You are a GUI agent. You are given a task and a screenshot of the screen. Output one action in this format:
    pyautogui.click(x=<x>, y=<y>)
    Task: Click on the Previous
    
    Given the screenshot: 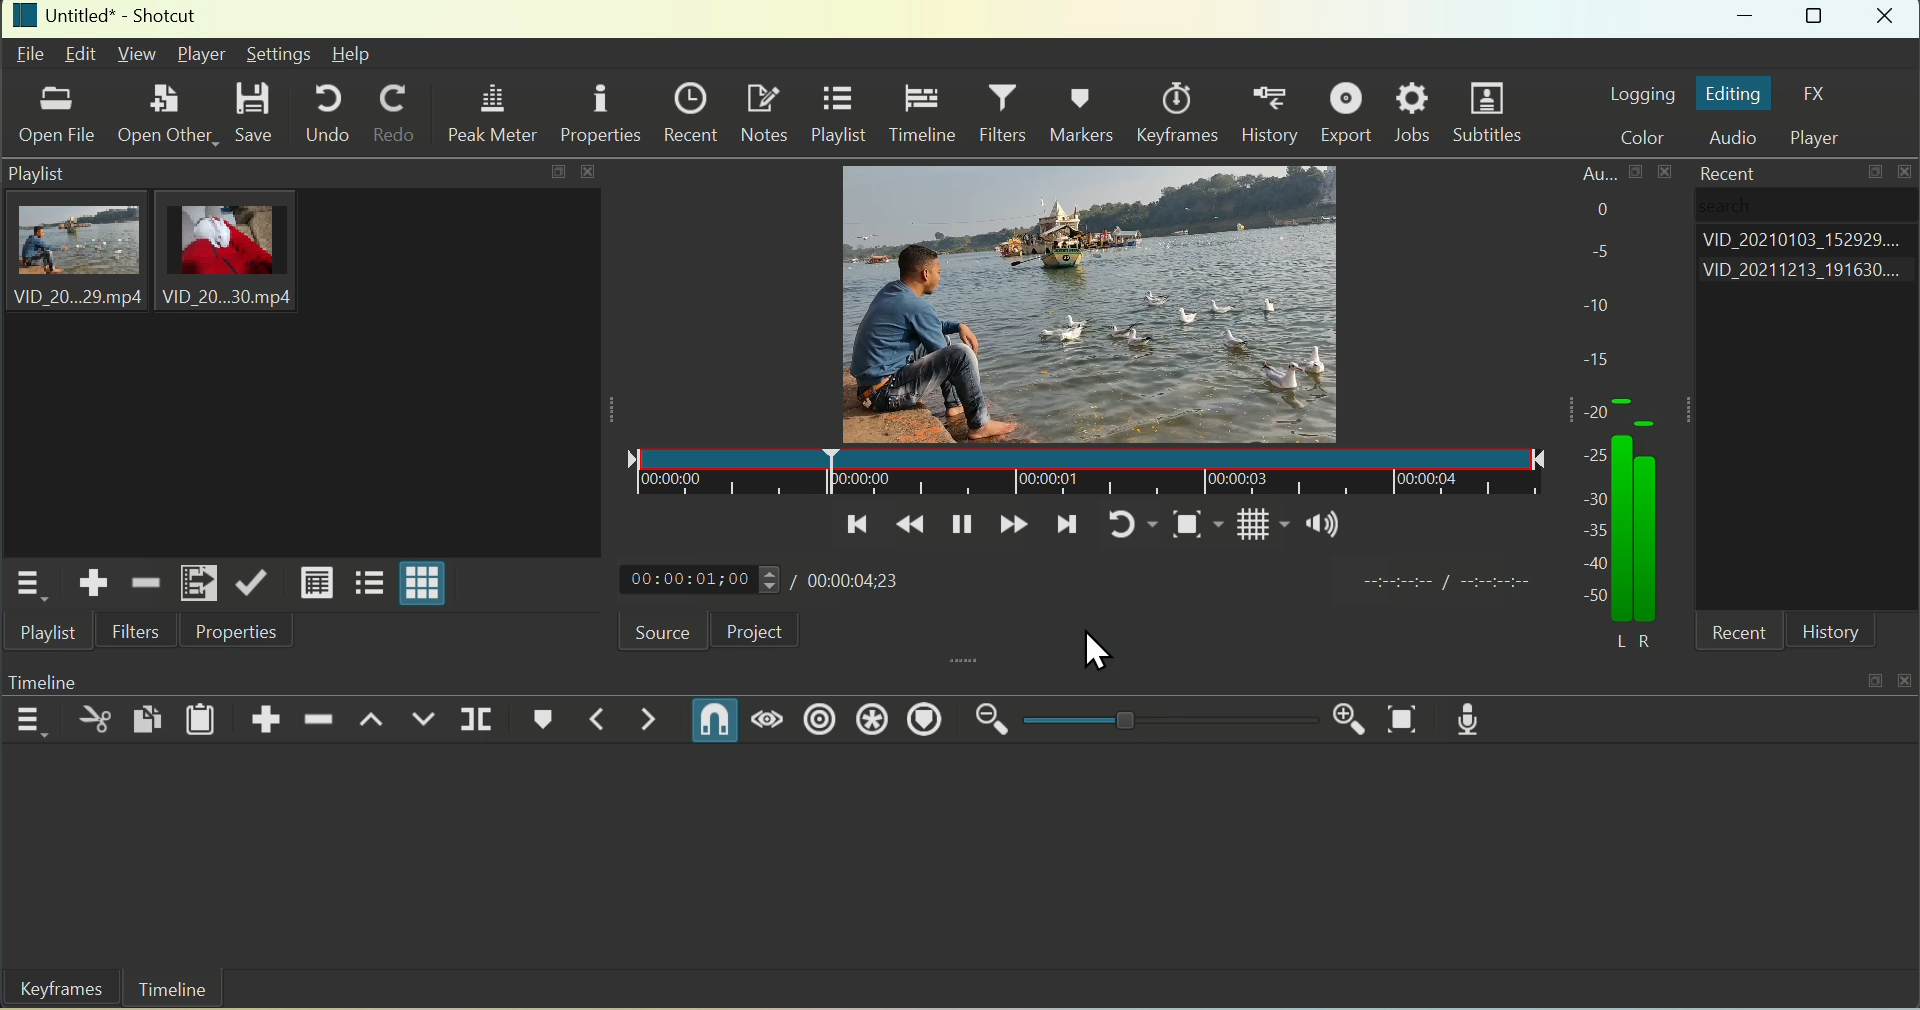 What is the action you would take?
    pyautogui.click(x=853, y=525)
    